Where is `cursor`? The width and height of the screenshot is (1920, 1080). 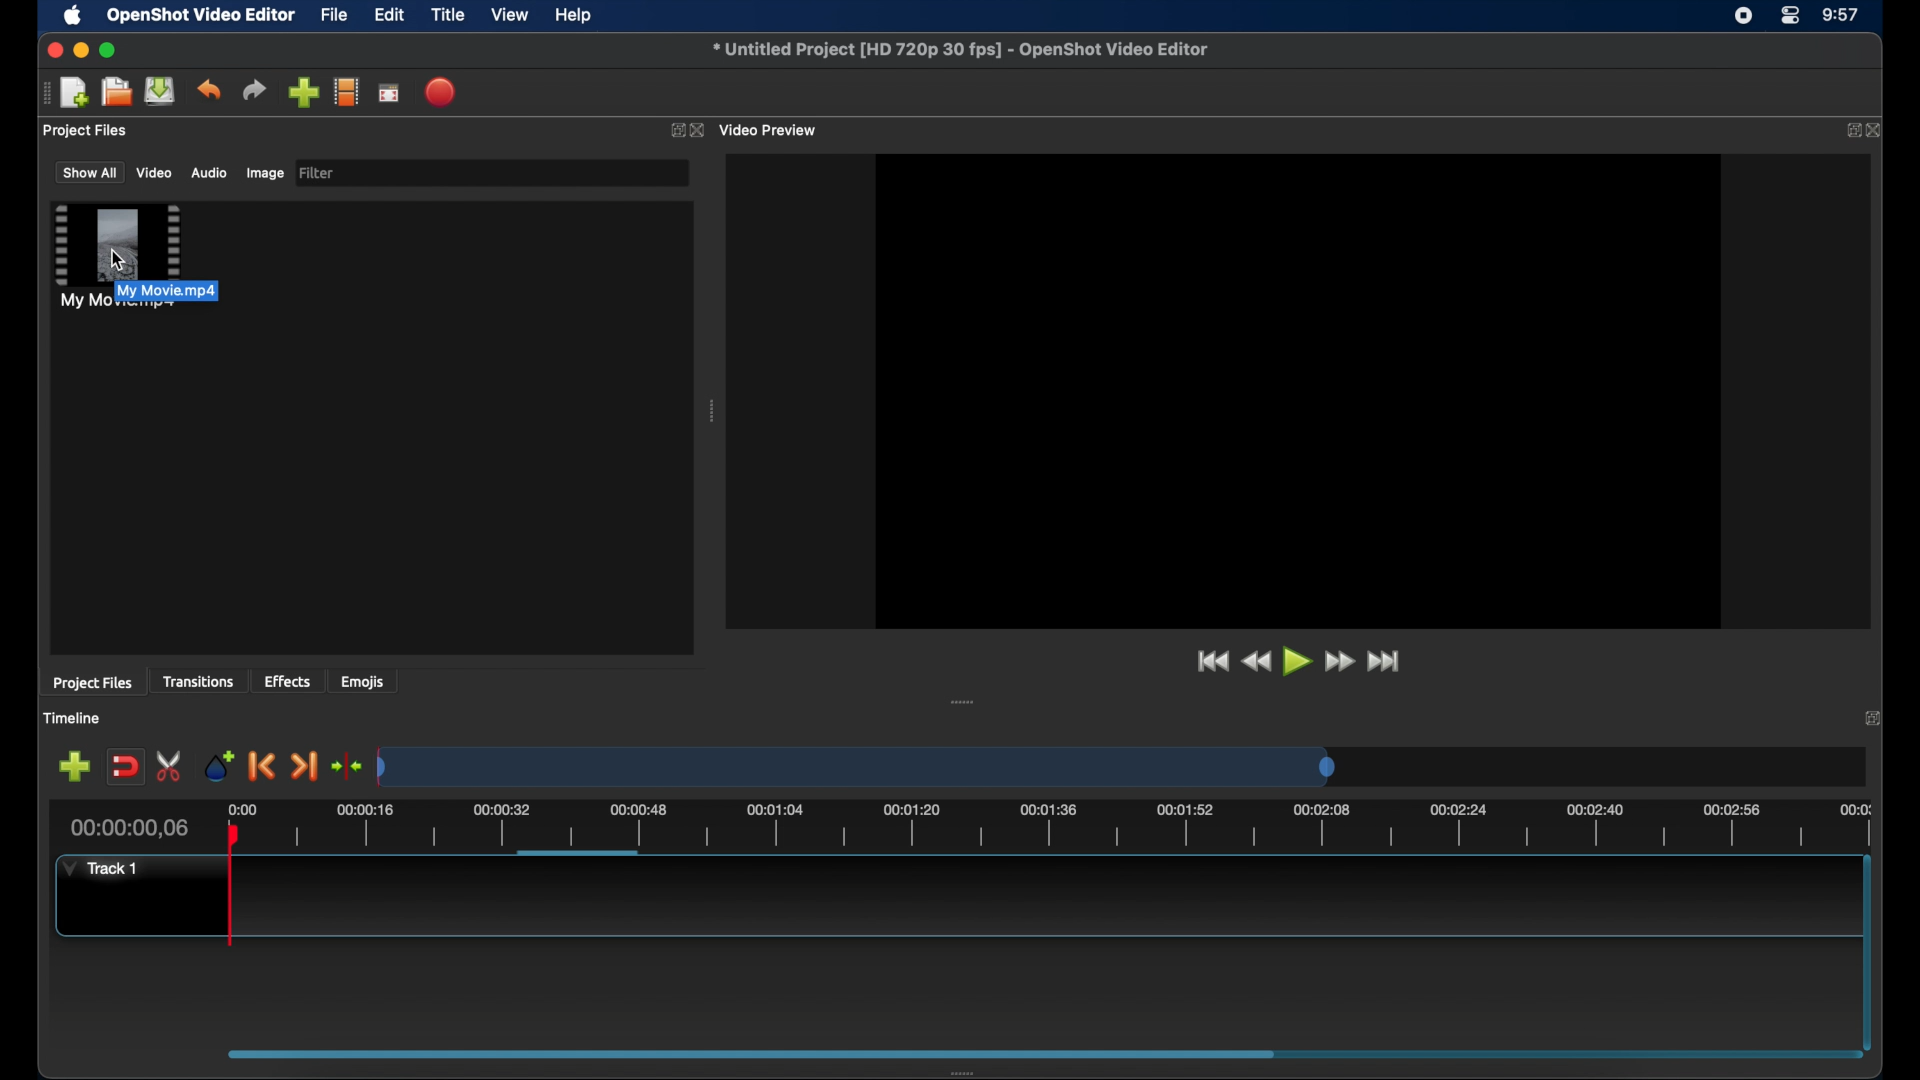 cursor is located at coordinates (117, 260).